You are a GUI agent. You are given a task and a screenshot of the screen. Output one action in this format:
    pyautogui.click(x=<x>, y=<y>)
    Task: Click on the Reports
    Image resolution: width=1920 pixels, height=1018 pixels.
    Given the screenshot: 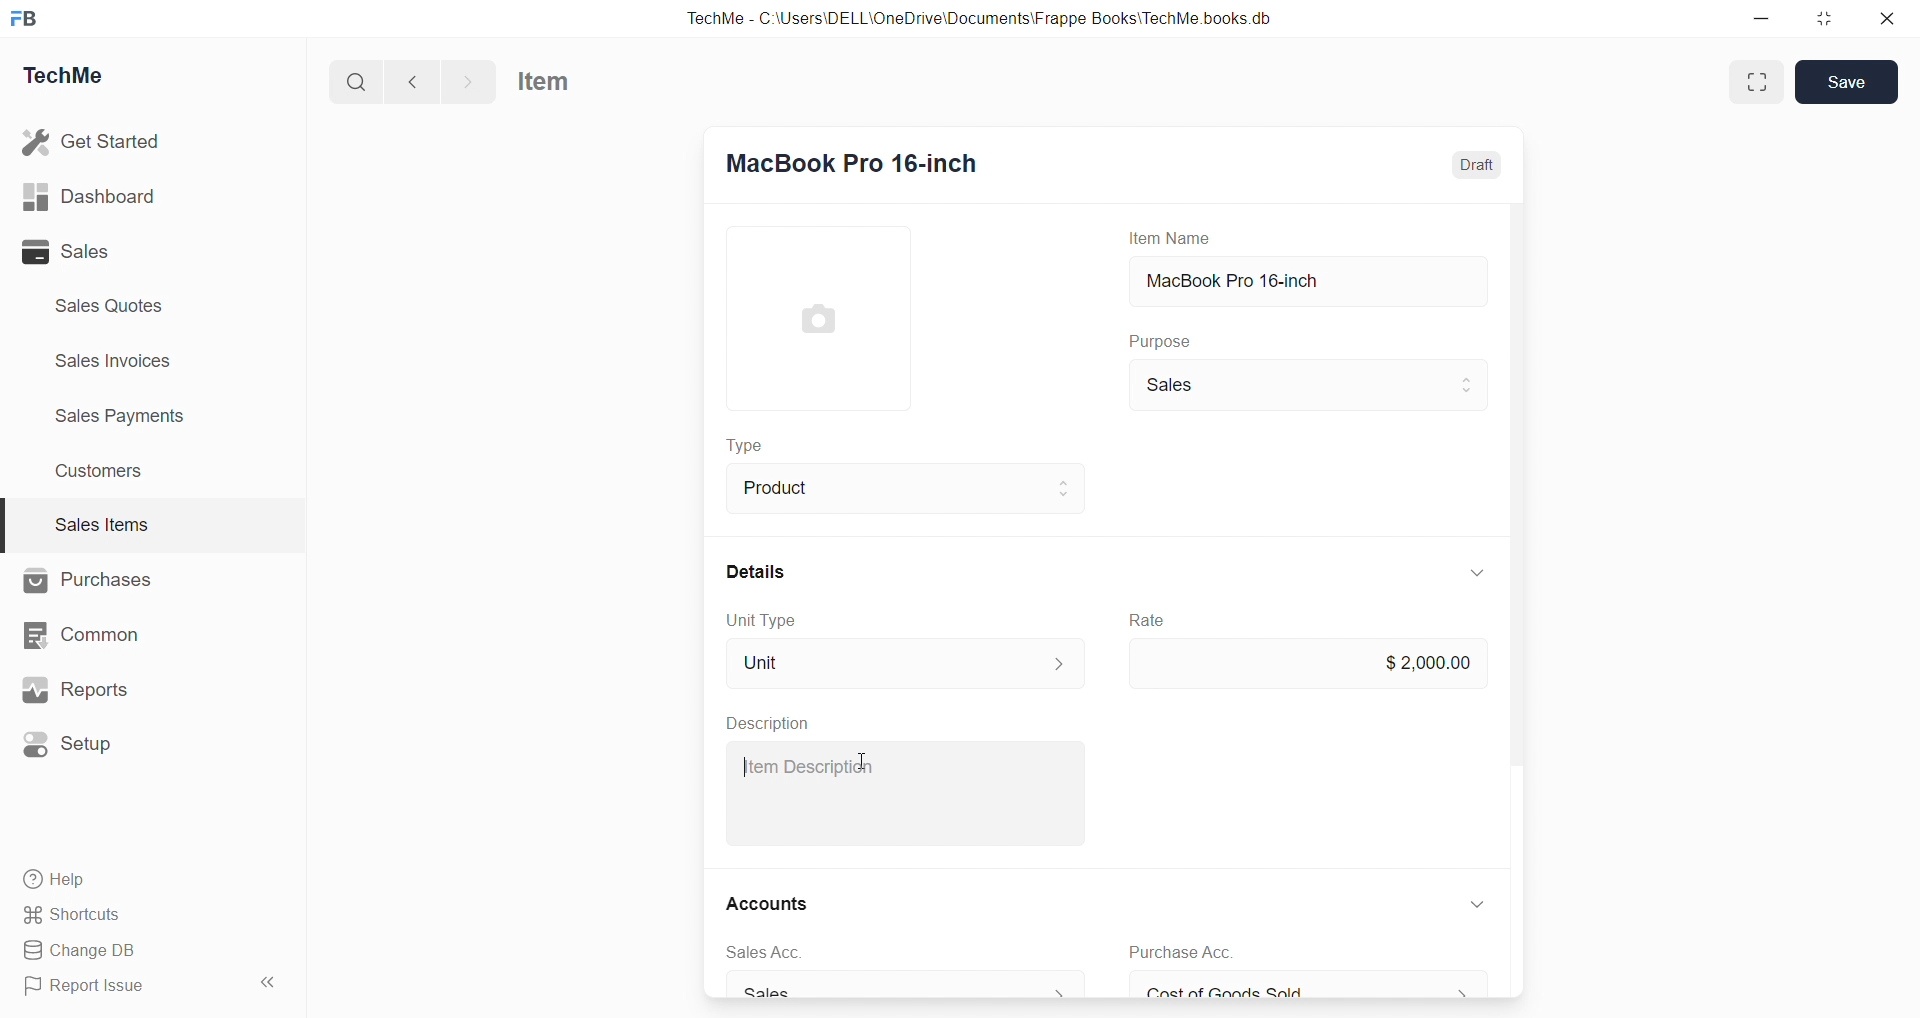 What is the action you would take?
    pyautogui.click(x=77, y=689)
    